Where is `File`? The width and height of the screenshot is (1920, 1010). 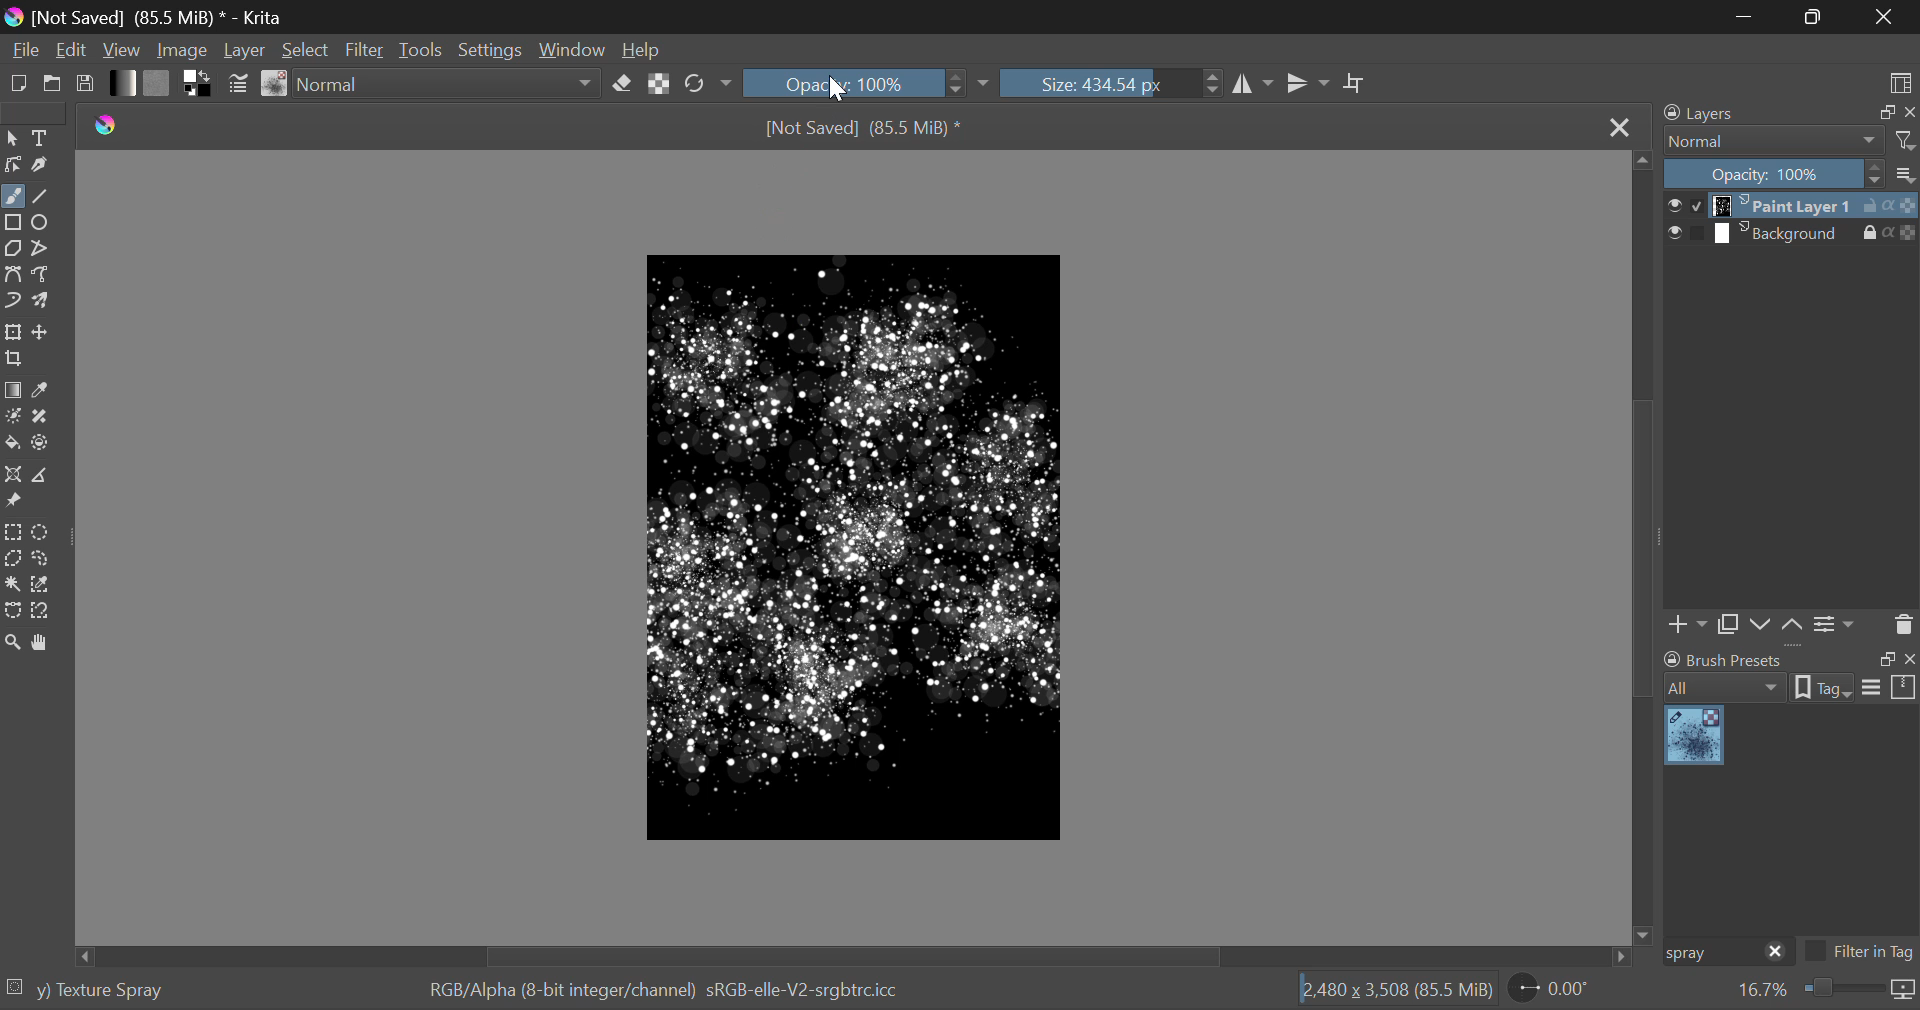
File is located at coordinates (24, 48).